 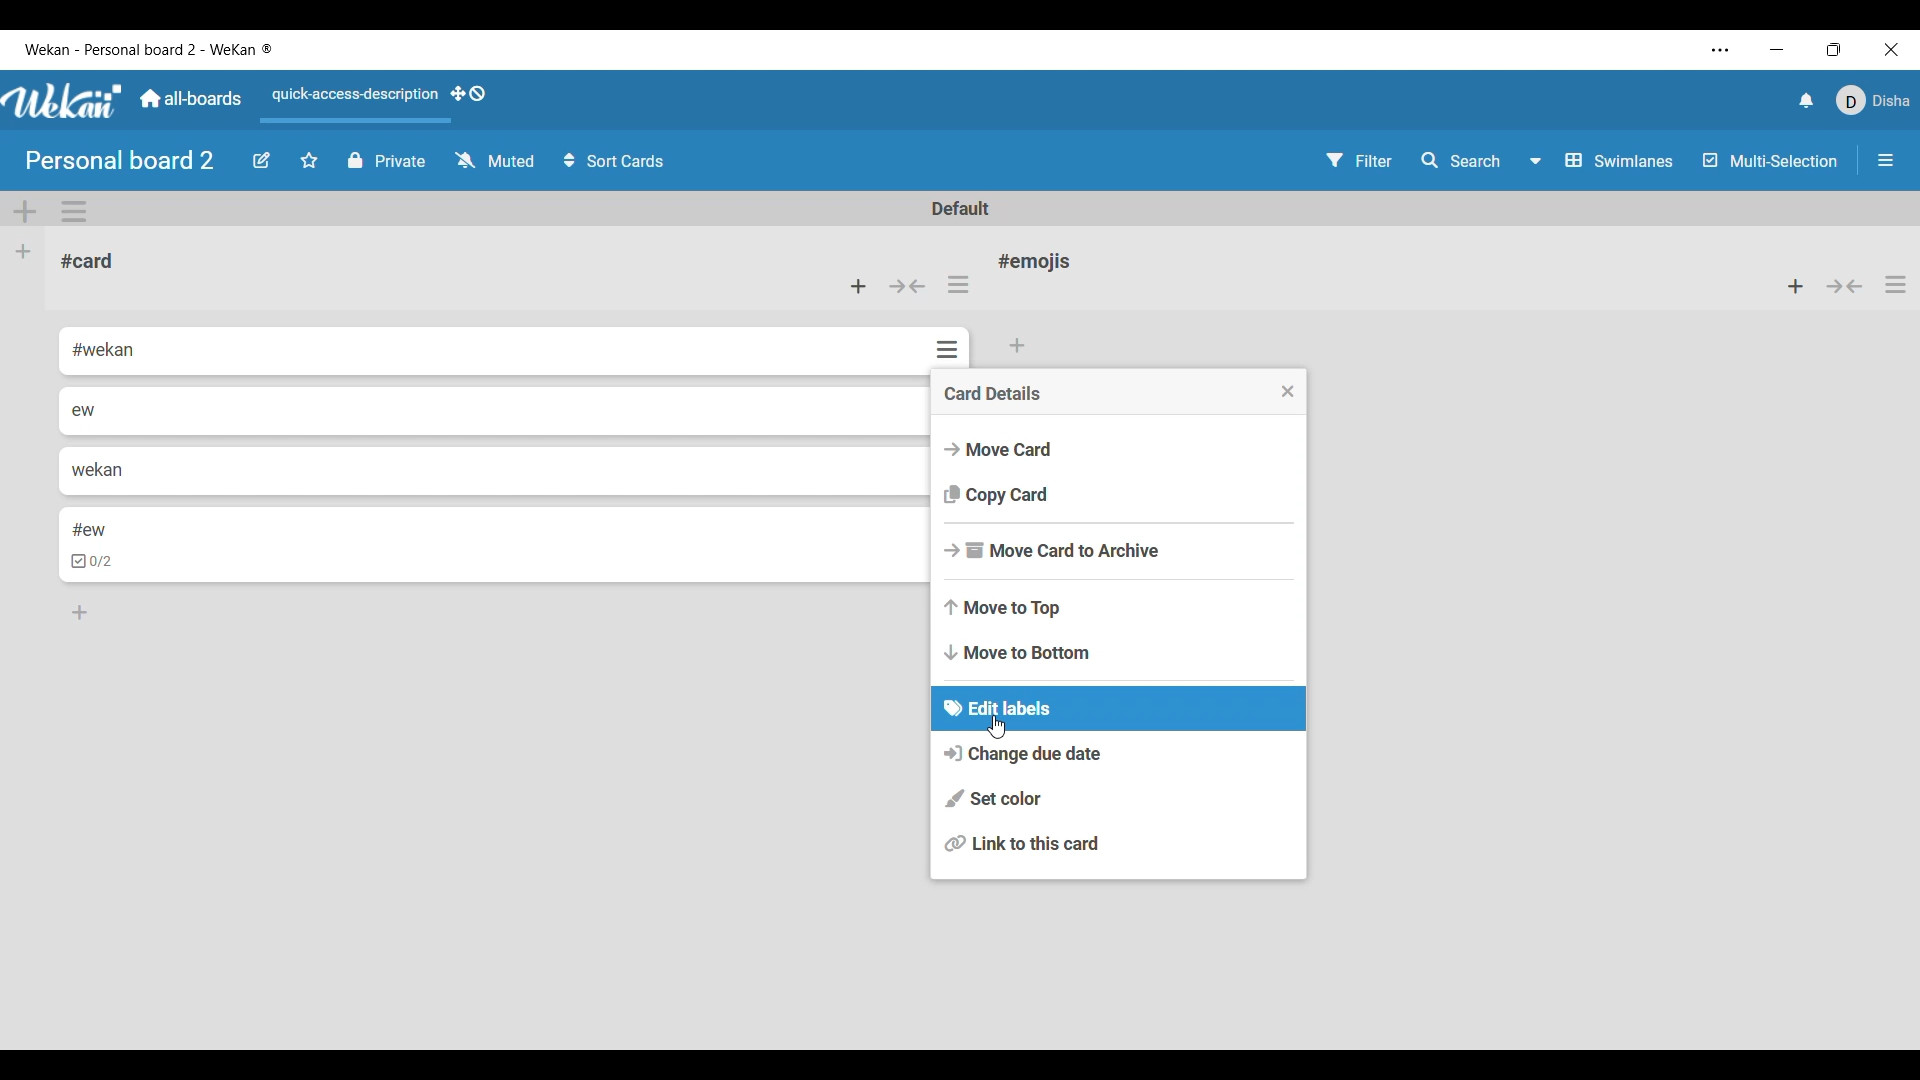 I want to click on Move card to archive, so click(x=1118, y=551).